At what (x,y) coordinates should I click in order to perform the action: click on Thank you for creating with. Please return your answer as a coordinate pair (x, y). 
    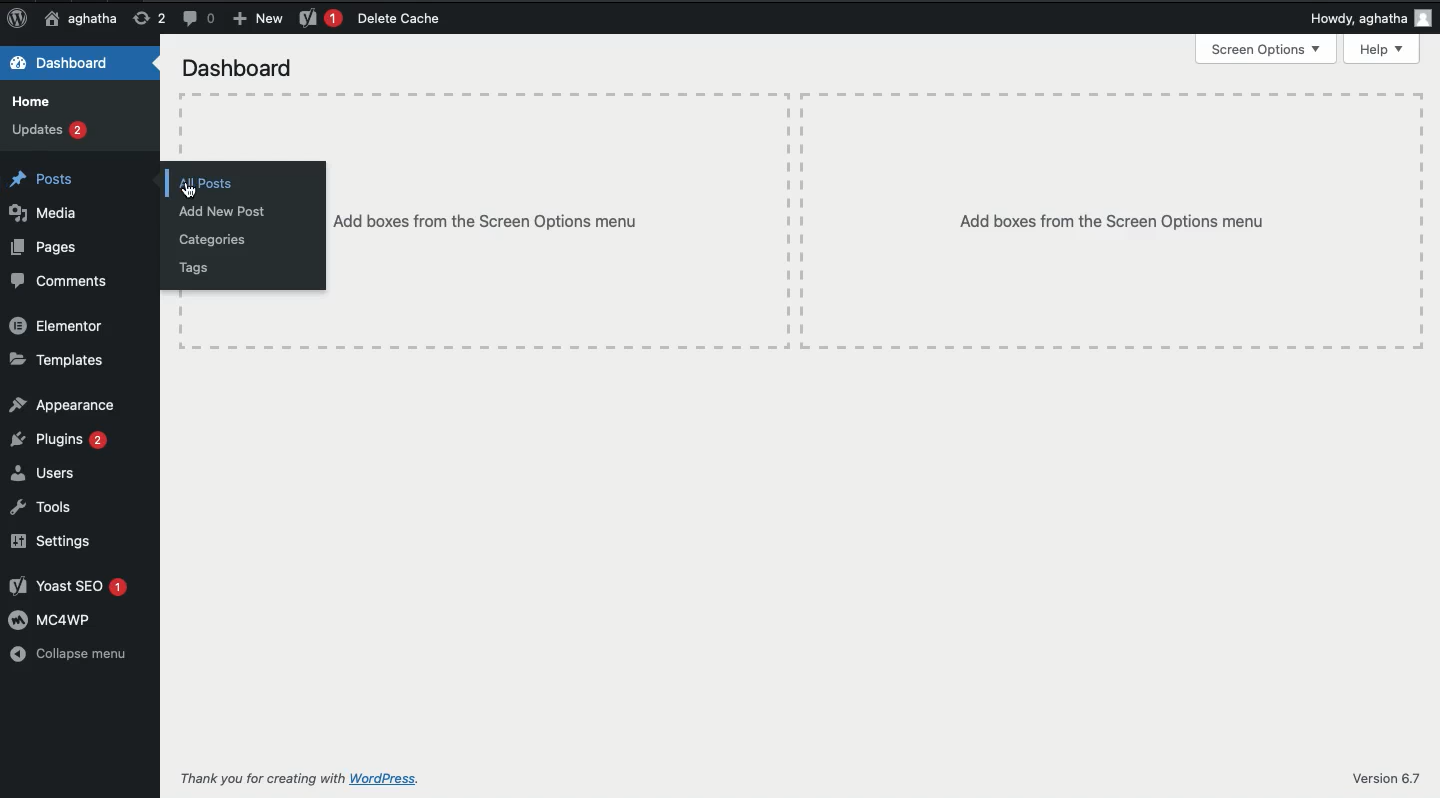
    Looking at the image, I should click on (260, 777).